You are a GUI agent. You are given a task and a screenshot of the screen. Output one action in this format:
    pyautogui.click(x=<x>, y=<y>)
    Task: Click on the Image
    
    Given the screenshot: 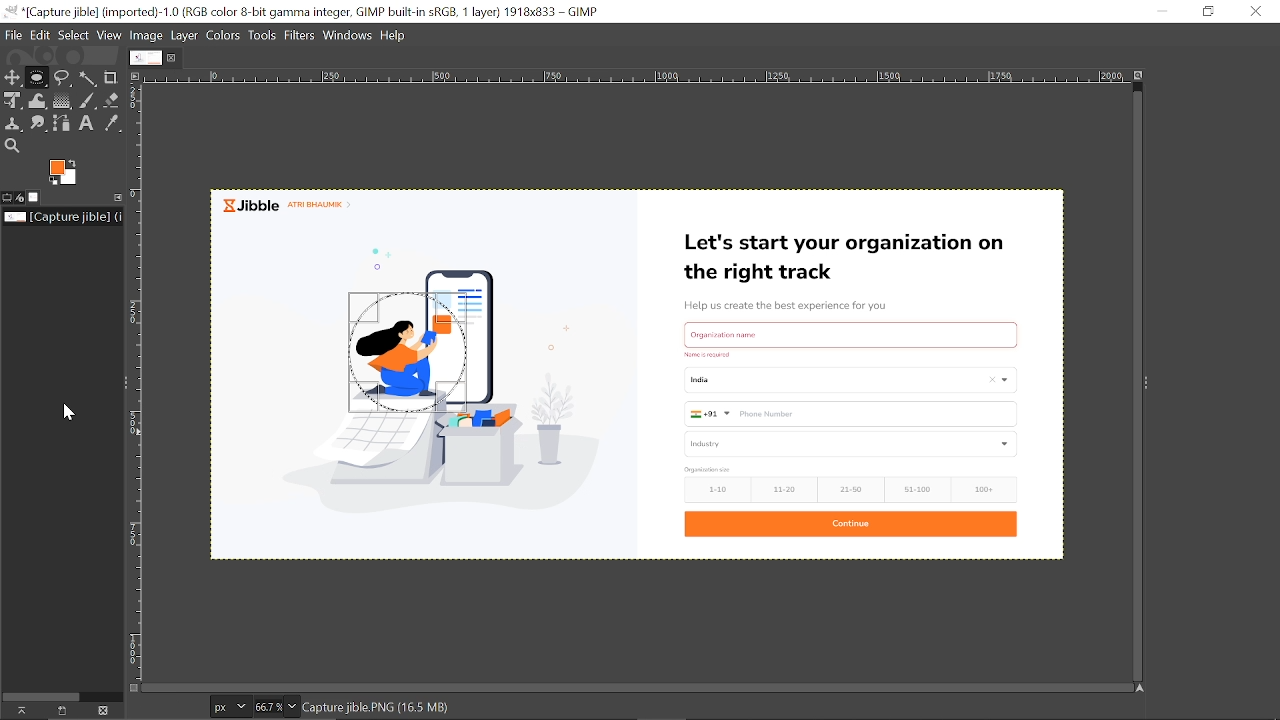 What is the action you would take?
    pyautogui.click(x=150, y=34)
    